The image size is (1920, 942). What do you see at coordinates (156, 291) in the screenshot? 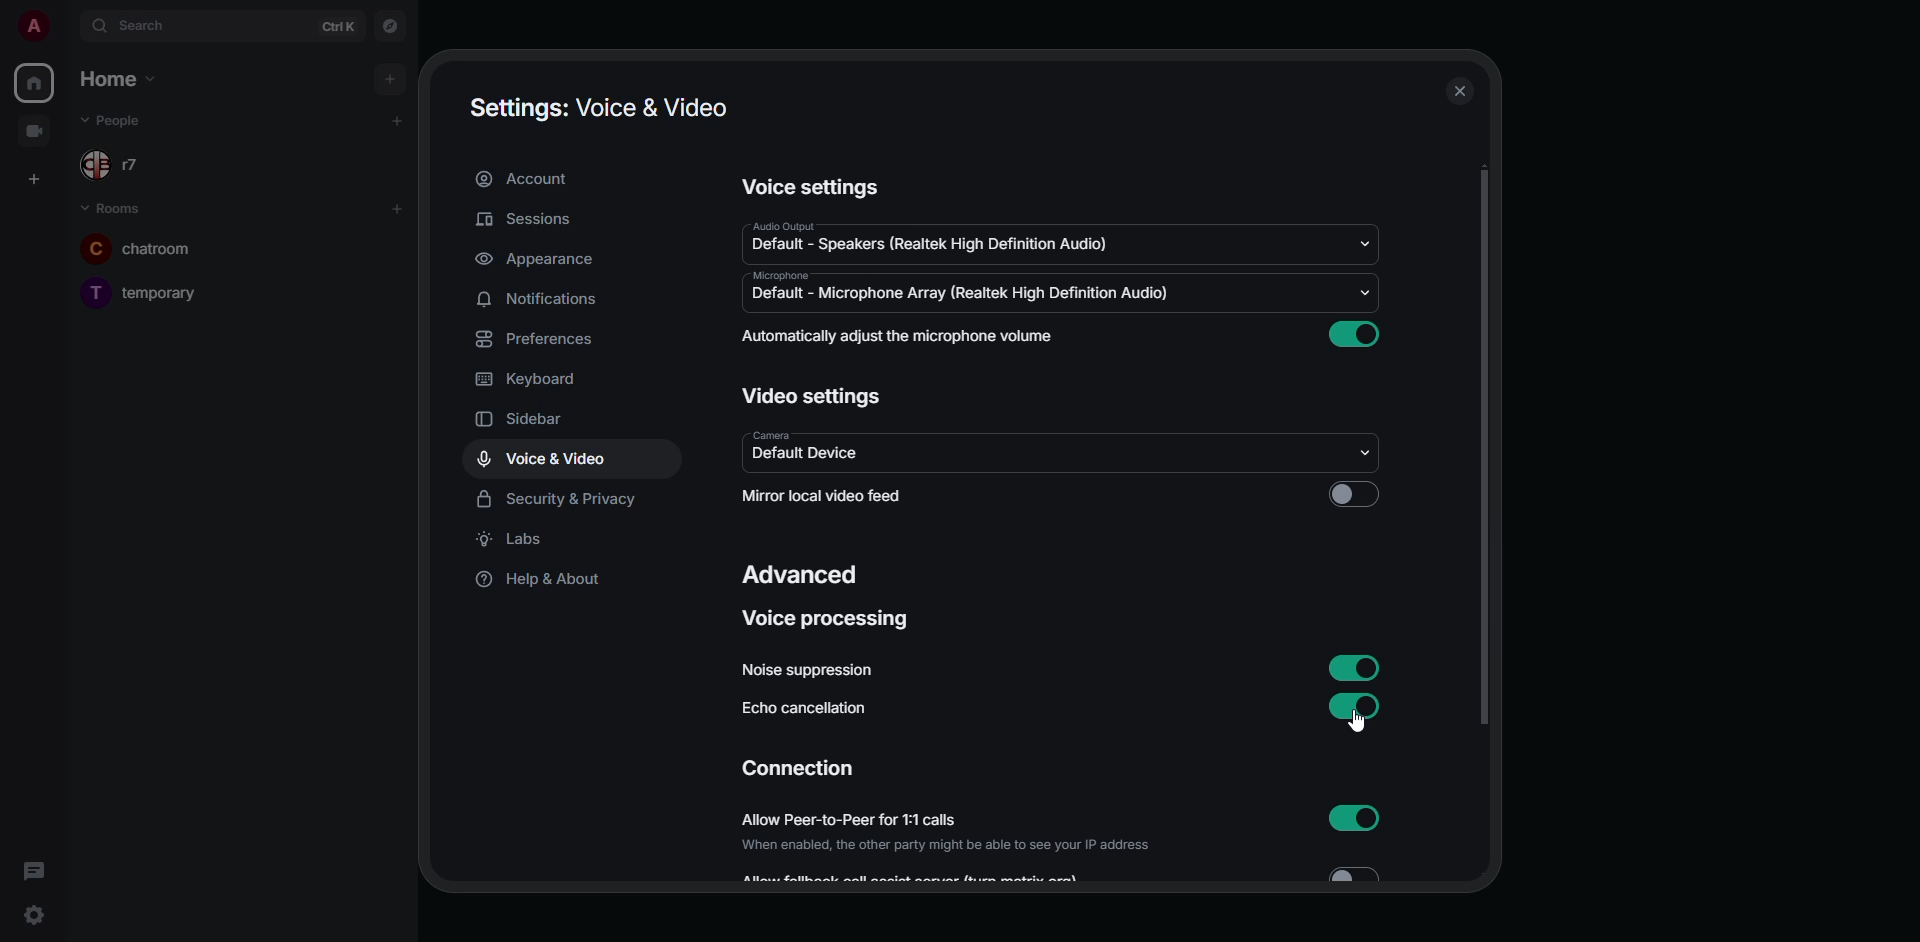
I see `room` at bounding box center [156, 291].